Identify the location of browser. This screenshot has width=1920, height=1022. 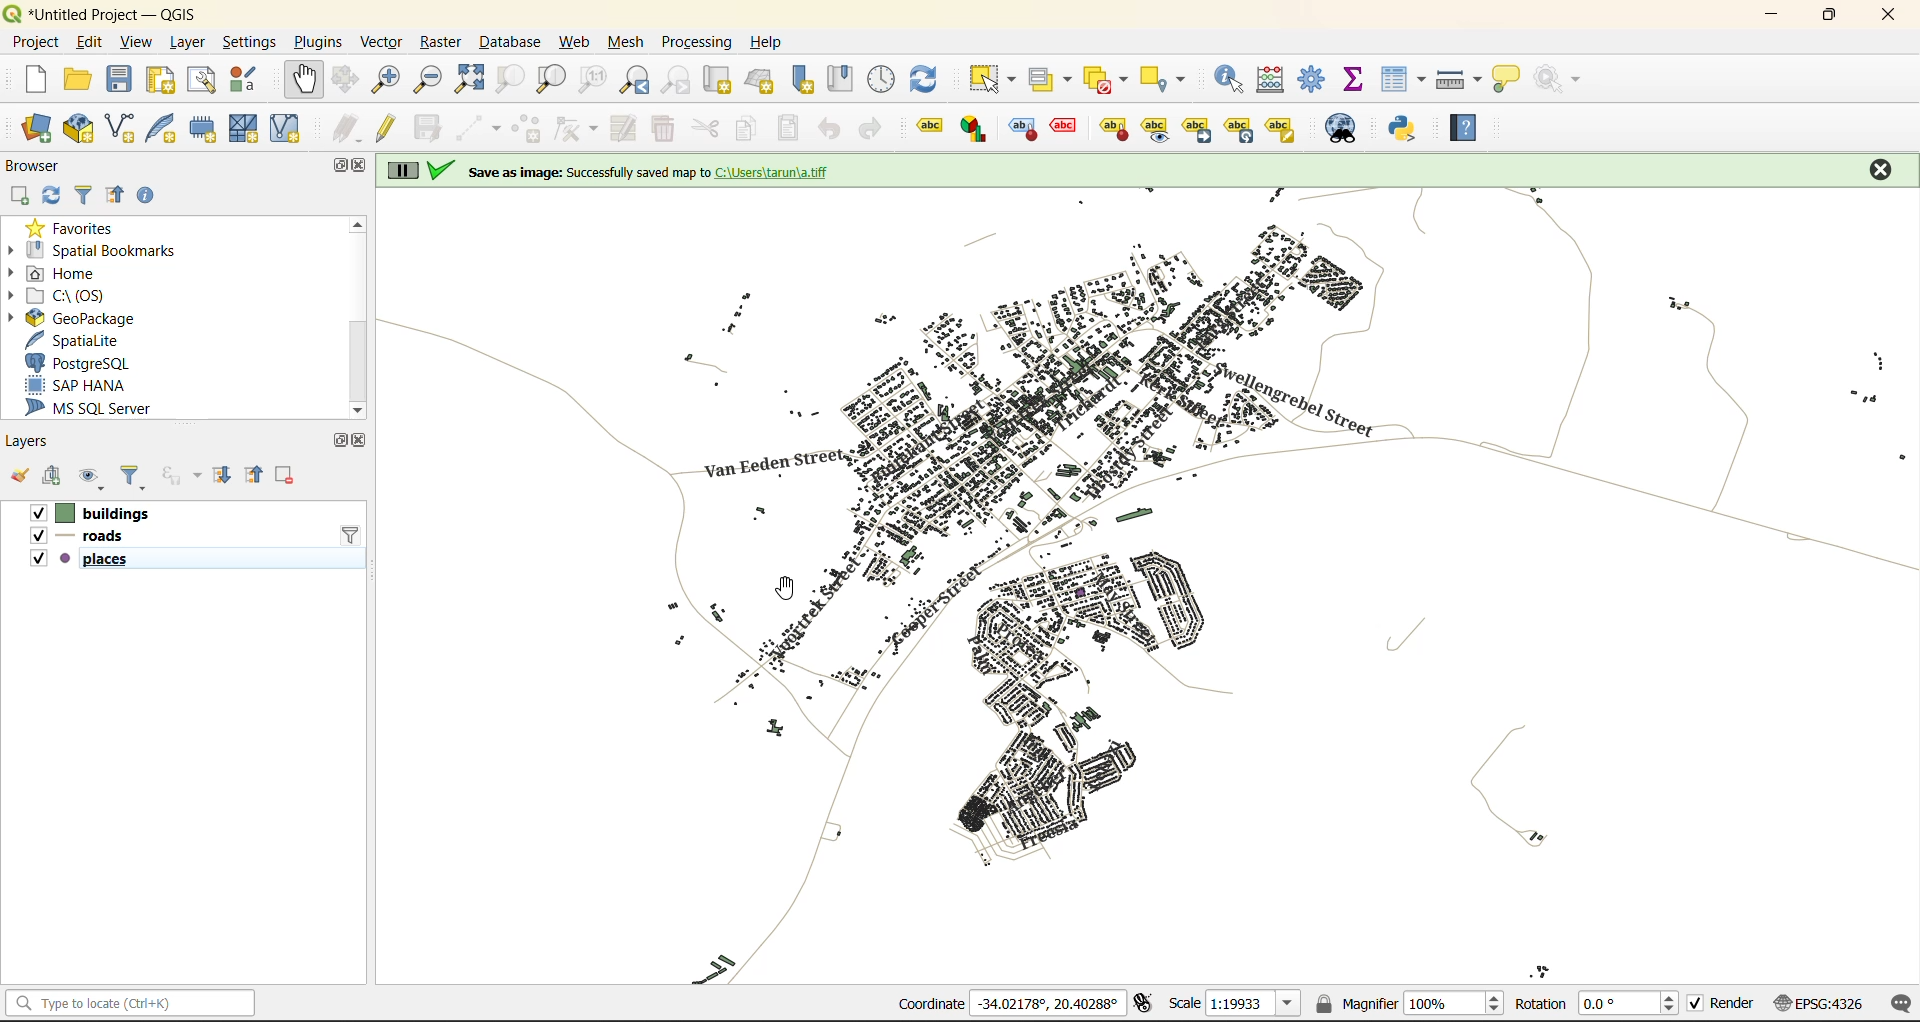
(34, 166).